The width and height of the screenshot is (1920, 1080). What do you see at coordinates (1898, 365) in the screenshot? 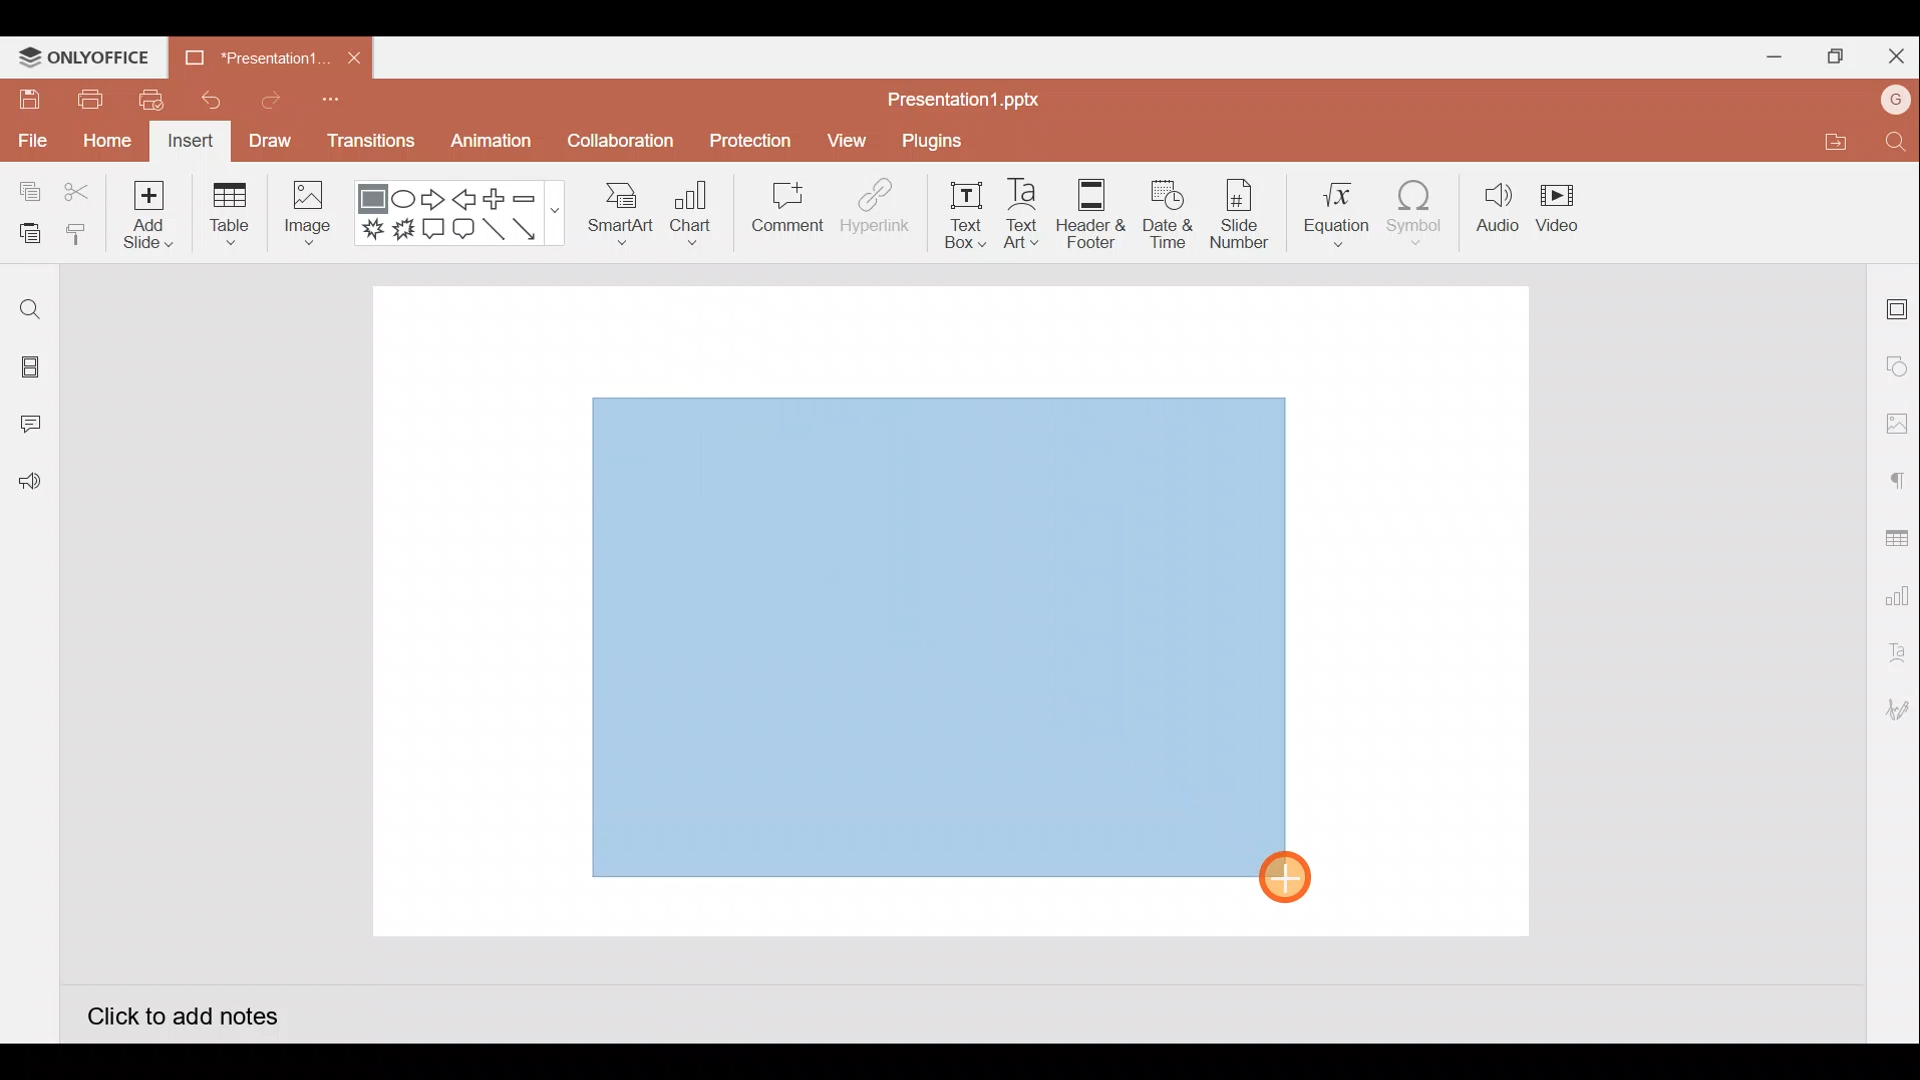
I see `Shape settings` at bounding box center [1898, 365].